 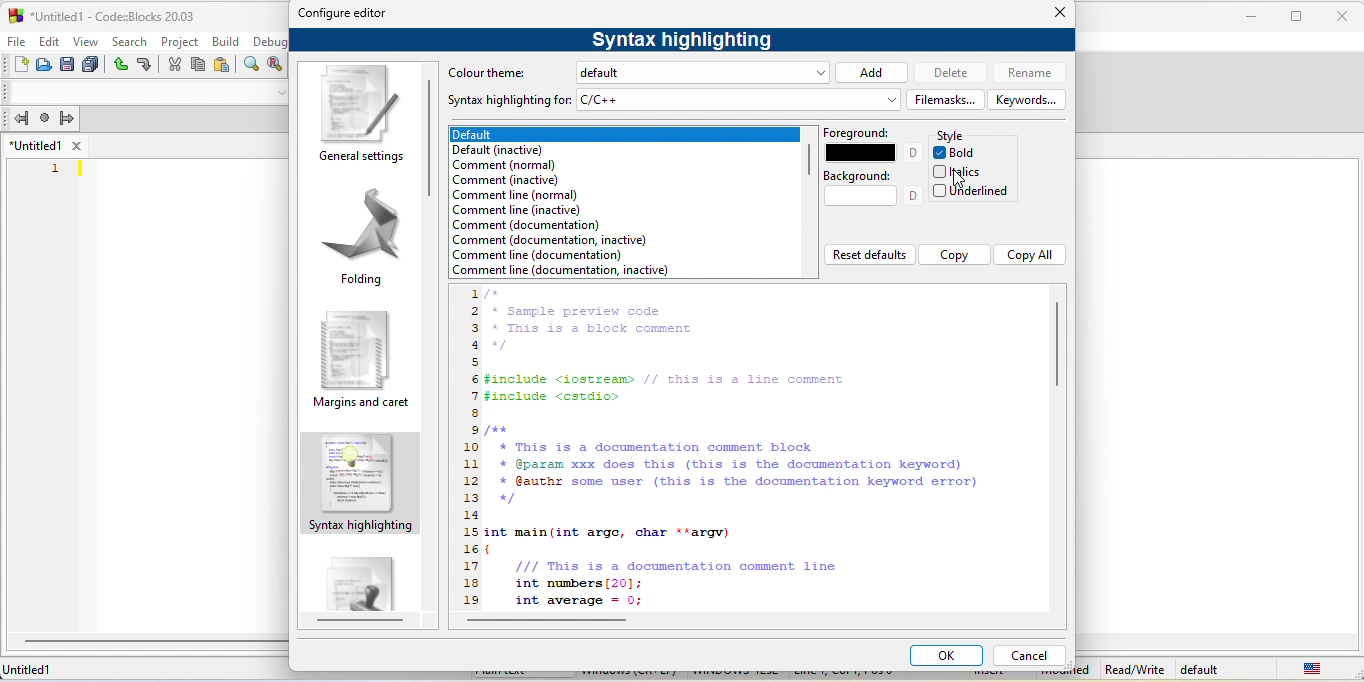 What do you see at coordinates (954, 136) in the screenshot?
I see `style` at bounding box center [954, 136].